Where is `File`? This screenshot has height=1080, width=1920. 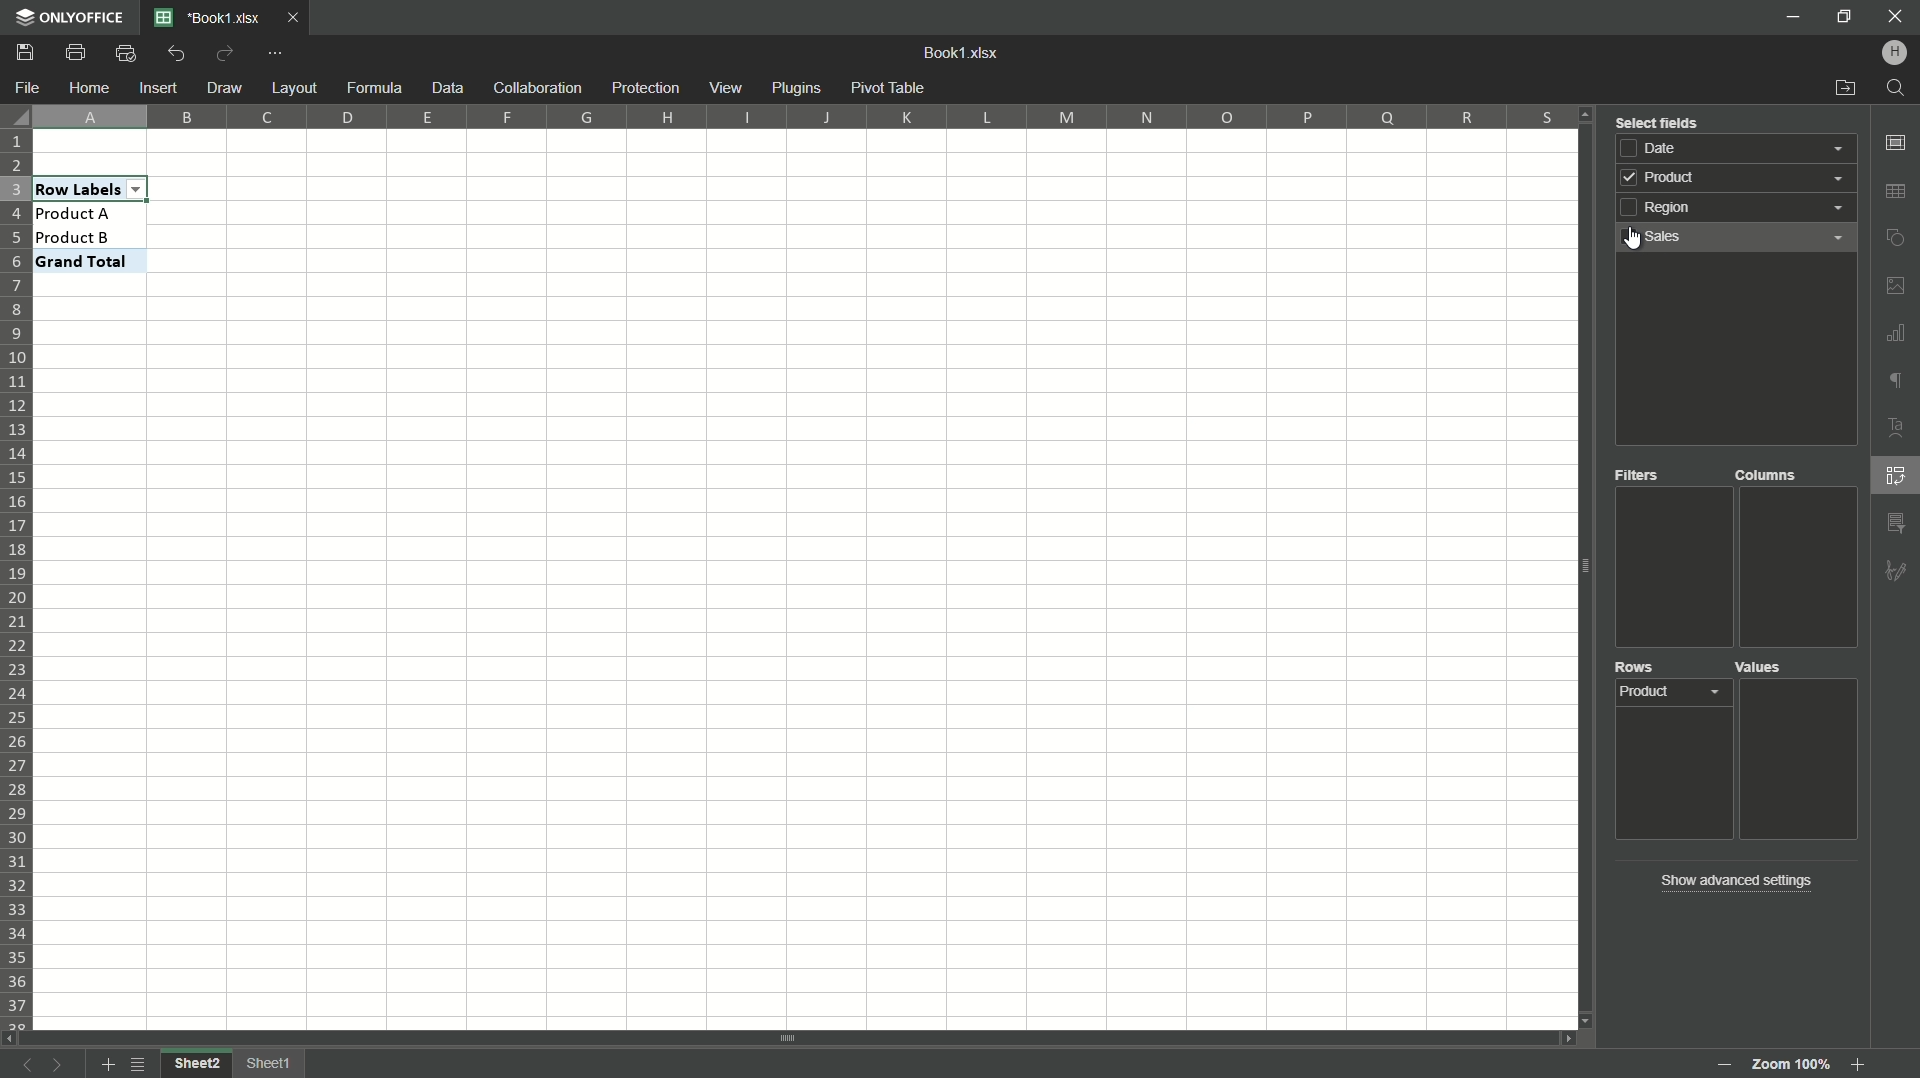
File is located at coordinates (28, 89).